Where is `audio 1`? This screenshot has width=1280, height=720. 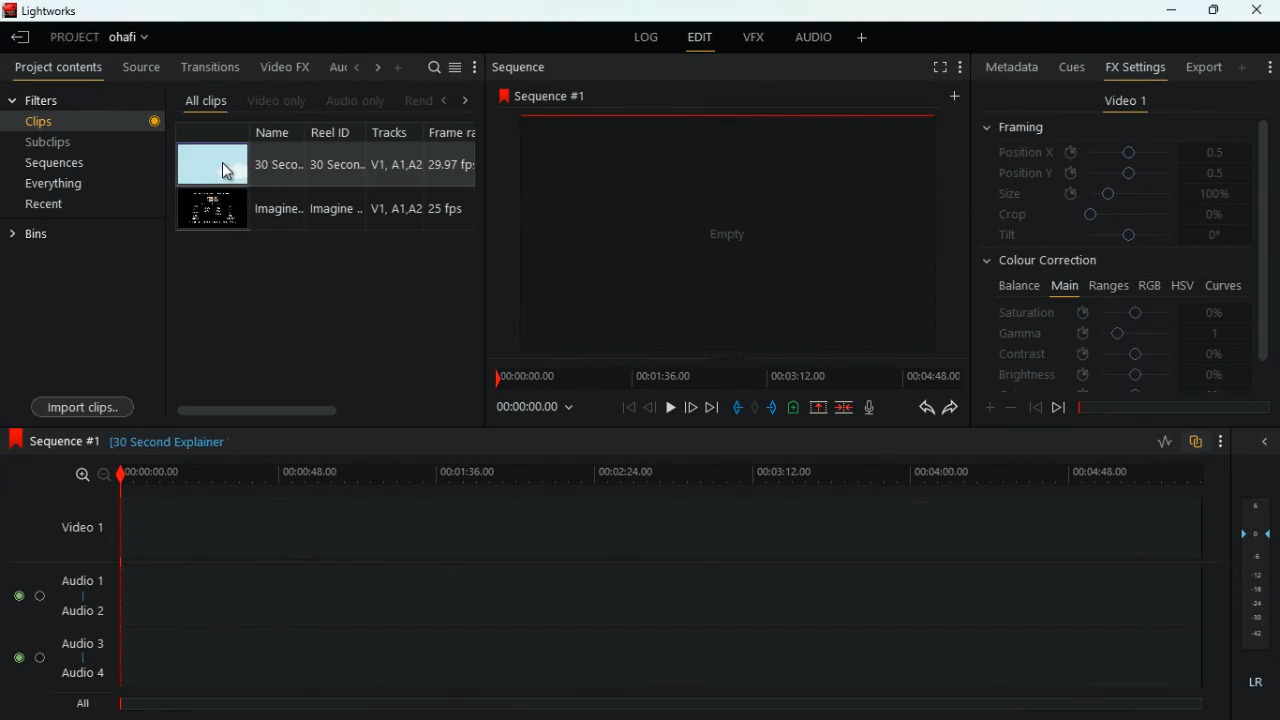
audio 1 is located at coordinates (78, 578).